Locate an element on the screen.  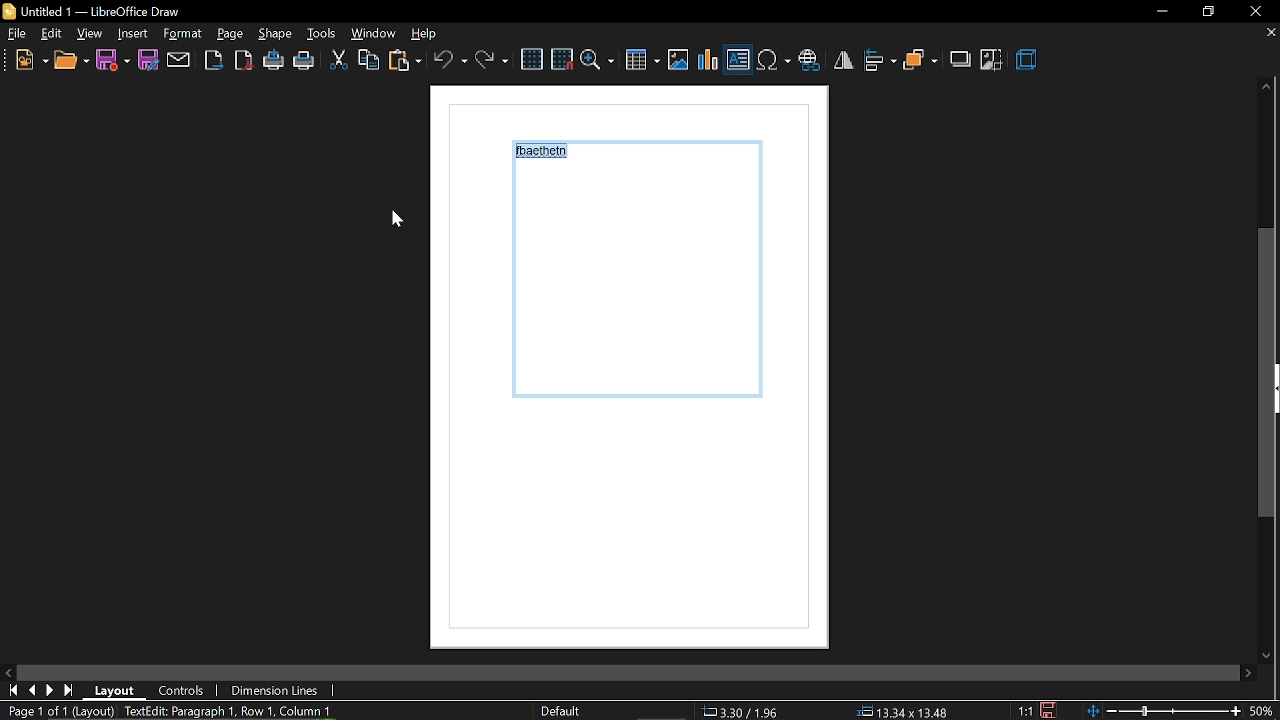
File is located at coordinates (17, 33).